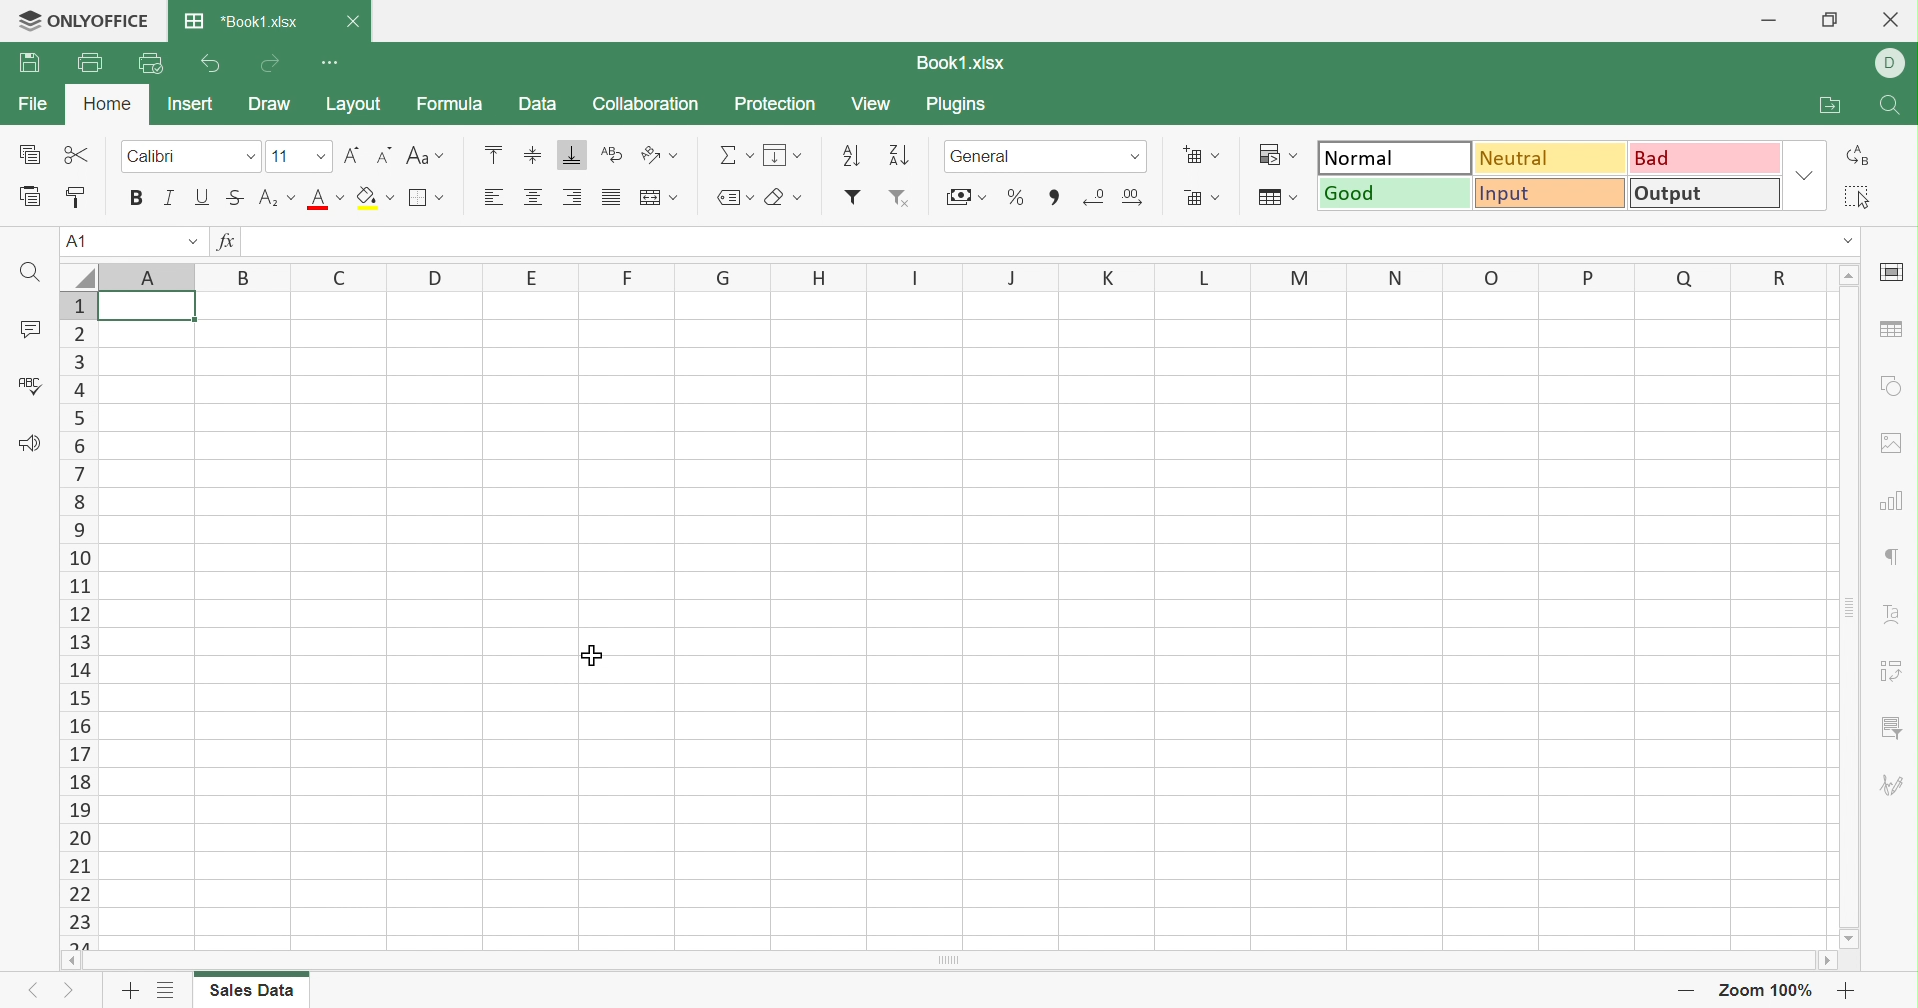 Image resolution: width=1918 pixels, height=1008 pixels. What do you see at coordinates (37, 988) in the screenshot?
I see `Previous` at bounding box center [37, 988].